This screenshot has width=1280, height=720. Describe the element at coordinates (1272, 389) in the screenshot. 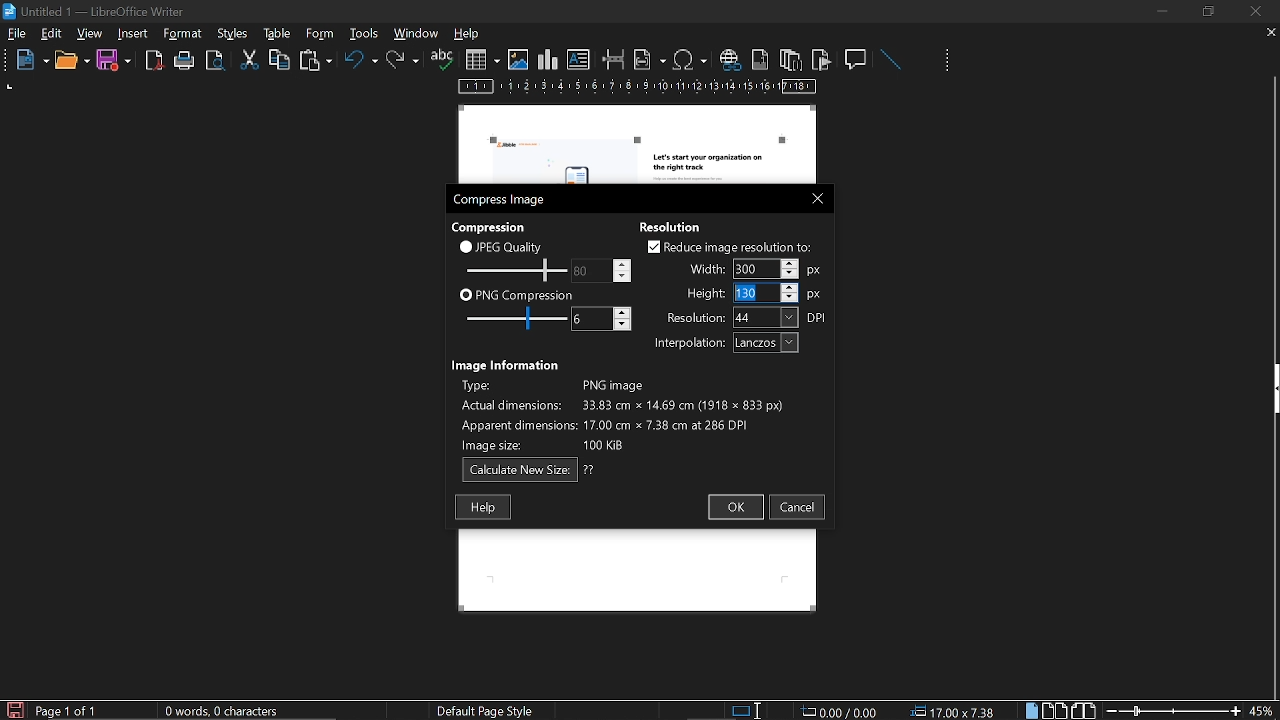

I see `side bar menu` at that location.